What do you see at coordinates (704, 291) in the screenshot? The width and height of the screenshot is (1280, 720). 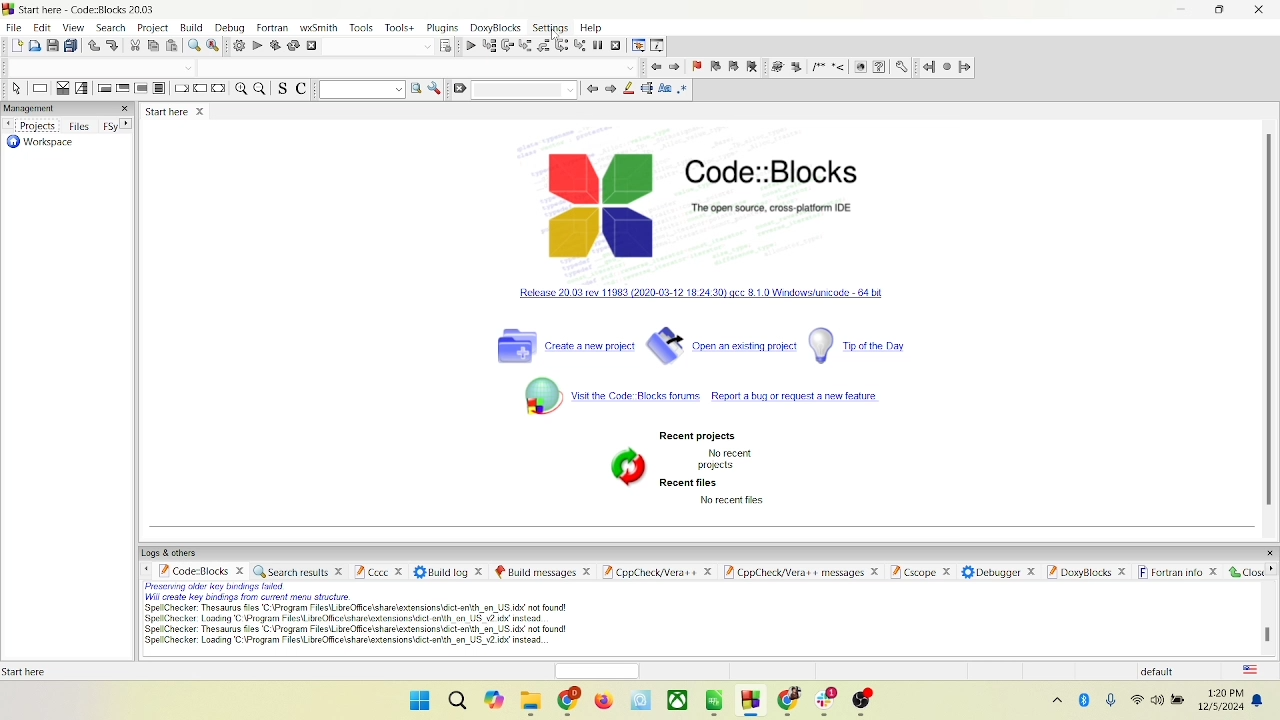 I see `windowsunicode` at bounding box center [704, 291].